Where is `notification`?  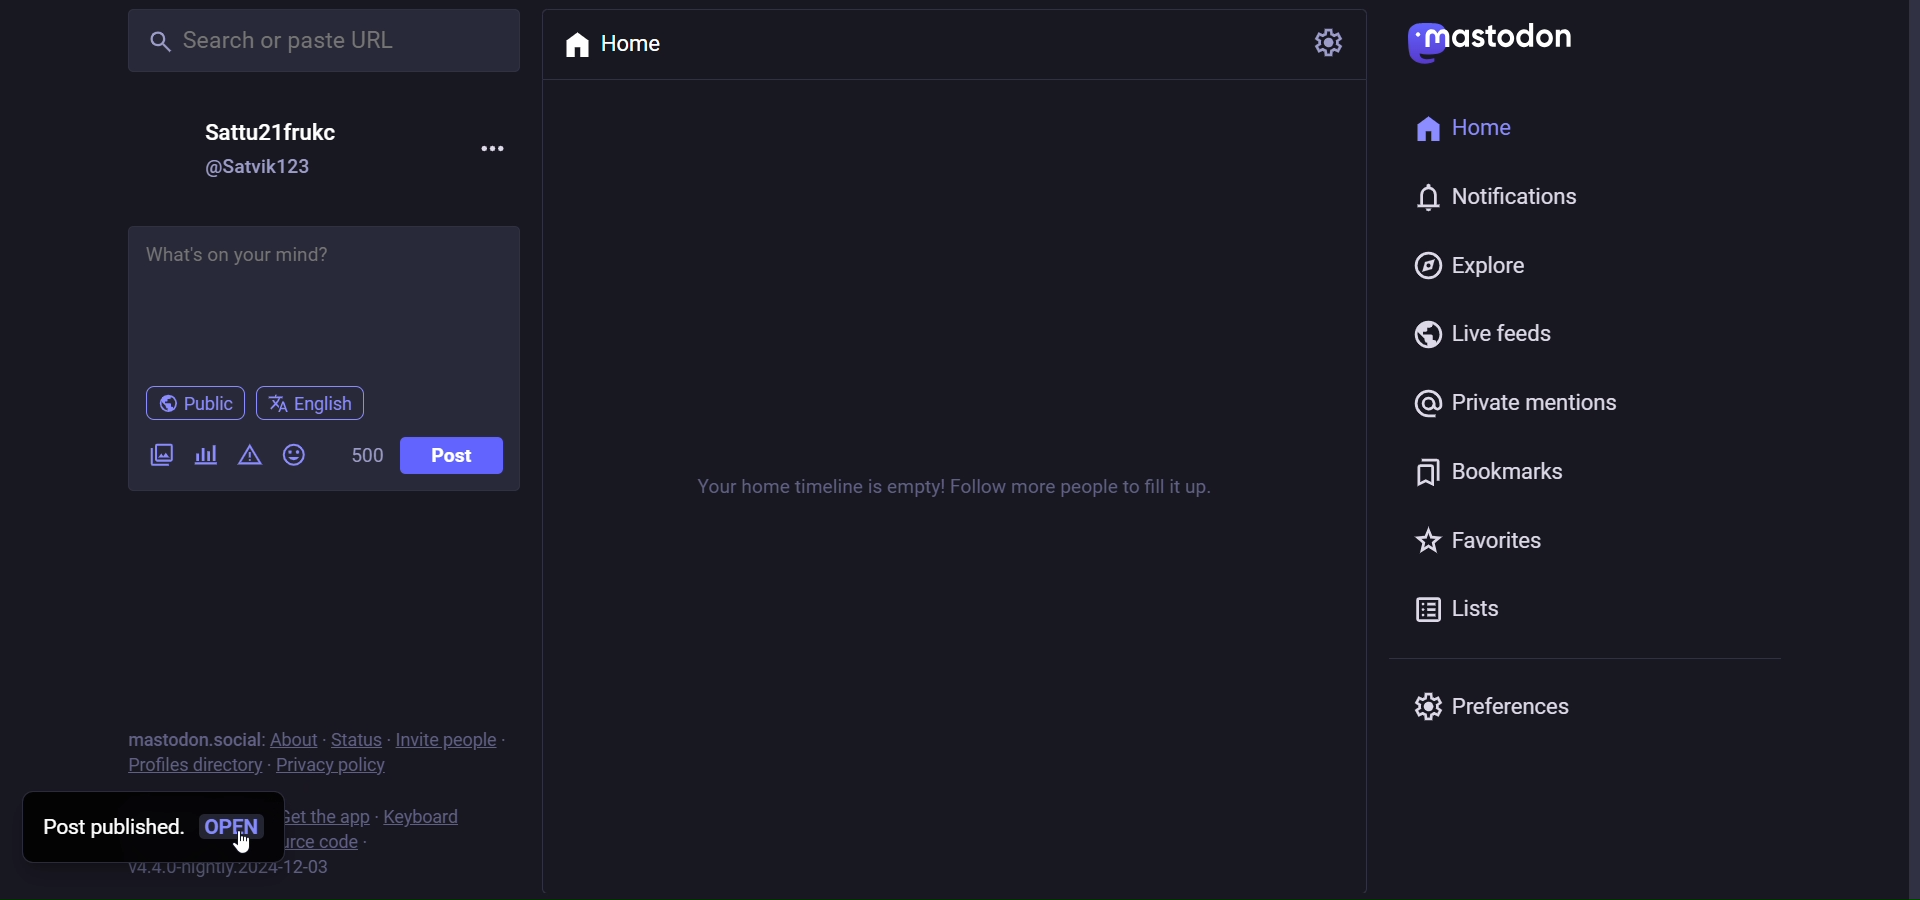 notification is located at coordinates (1498, 199).